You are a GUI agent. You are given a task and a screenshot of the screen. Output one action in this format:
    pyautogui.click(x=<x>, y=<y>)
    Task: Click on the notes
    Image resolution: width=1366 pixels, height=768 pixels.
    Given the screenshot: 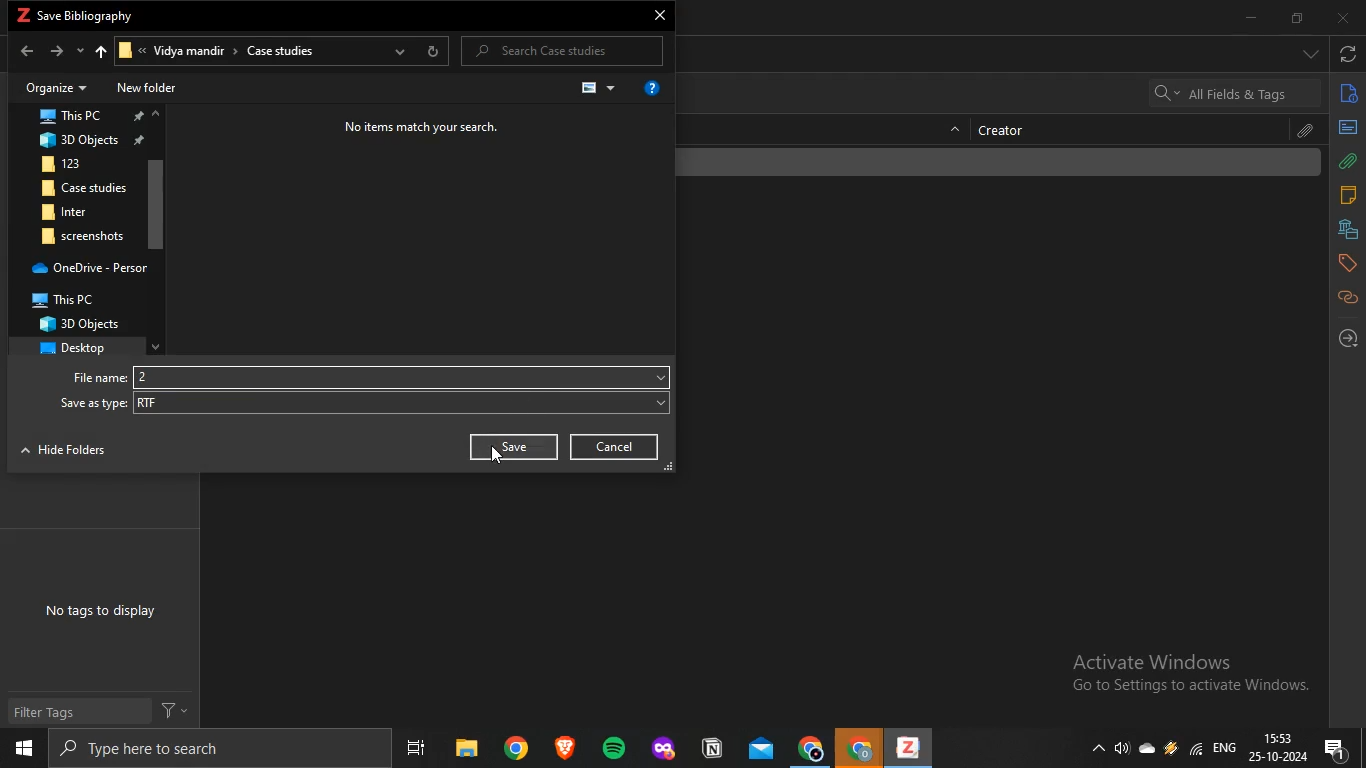 What is the action you would take?
    pyautogui.click(x=1348, y=195)
    